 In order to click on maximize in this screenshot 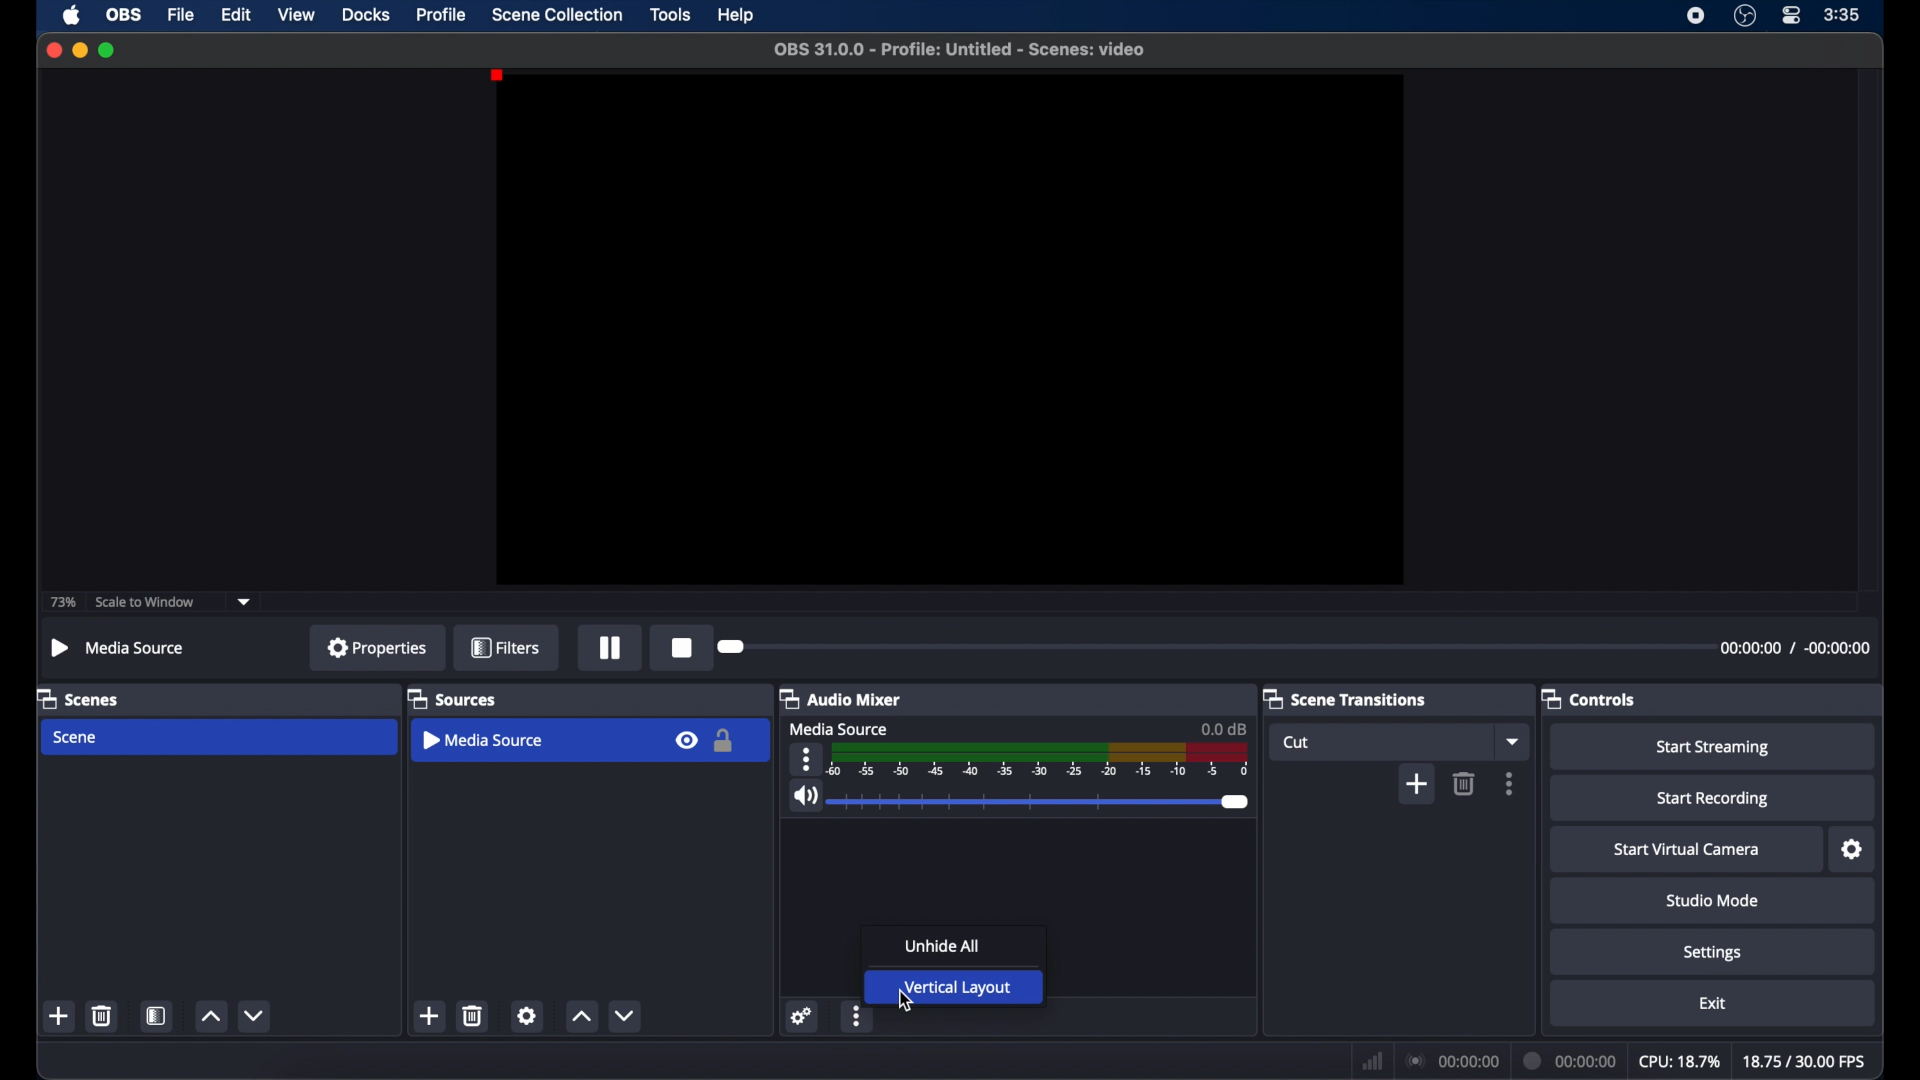, I will do `click(108, 51)`.